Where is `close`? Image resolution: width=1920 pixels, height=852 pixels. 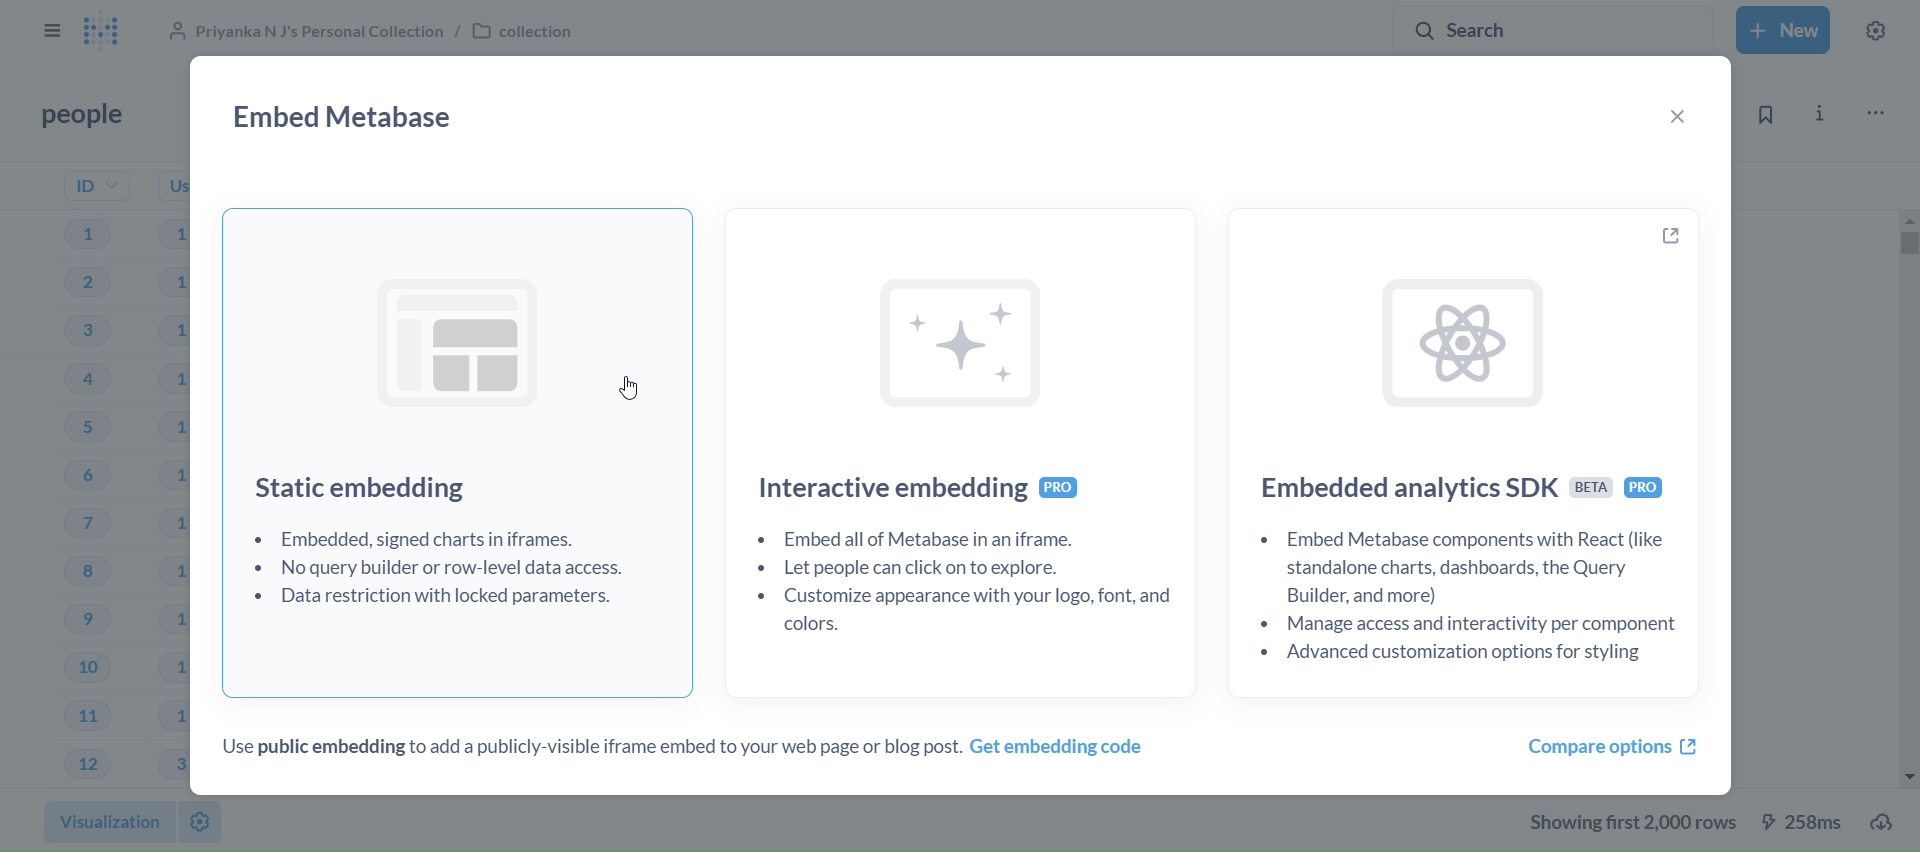
close is located at coordinates (1676, 117).